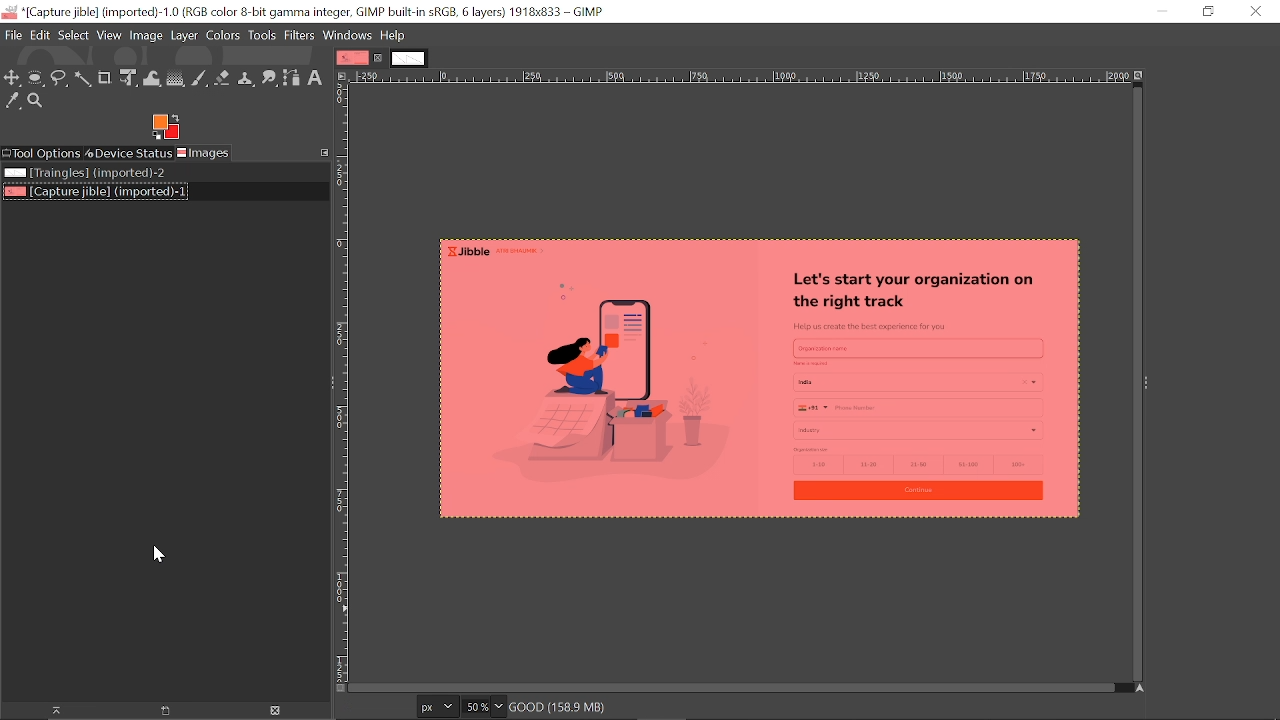 The height and width of the screenshot is (720, 1280). Describe the element at coordinates (39, 102) in the screenshot. I see `Zoom tool` at that location.